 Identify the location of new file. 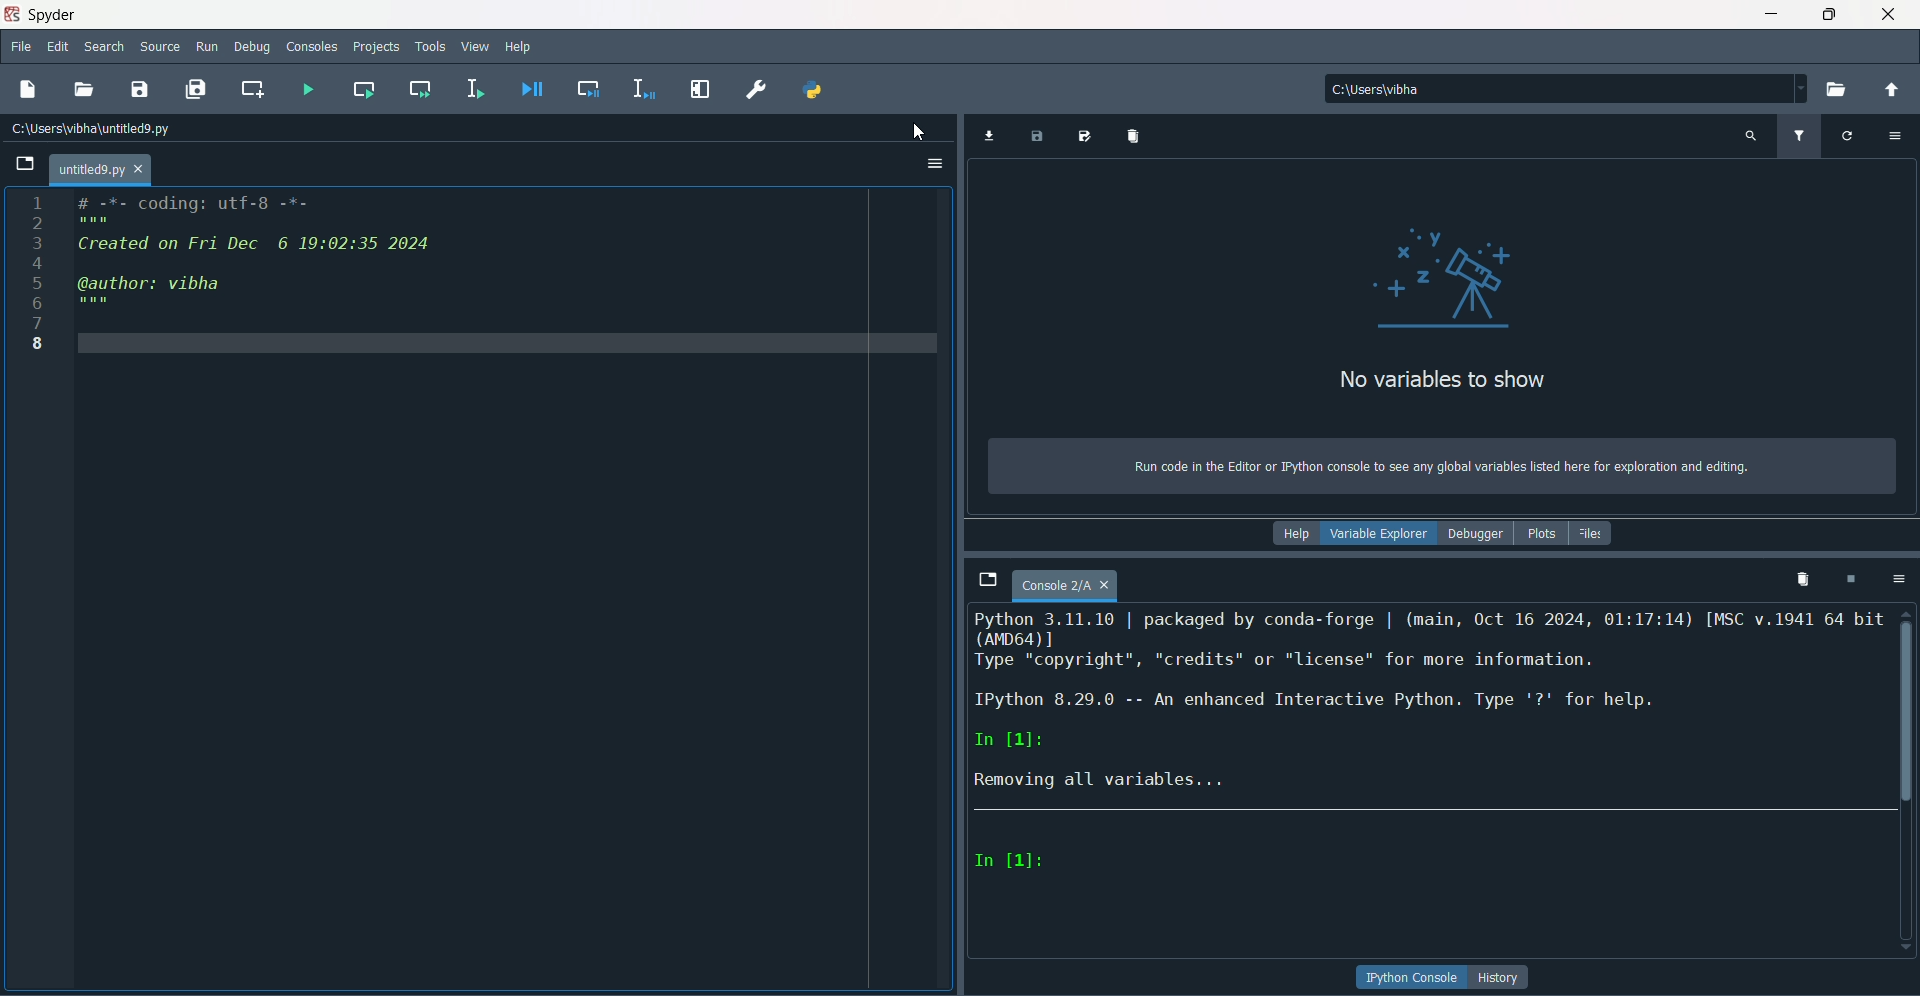
(27, 89).